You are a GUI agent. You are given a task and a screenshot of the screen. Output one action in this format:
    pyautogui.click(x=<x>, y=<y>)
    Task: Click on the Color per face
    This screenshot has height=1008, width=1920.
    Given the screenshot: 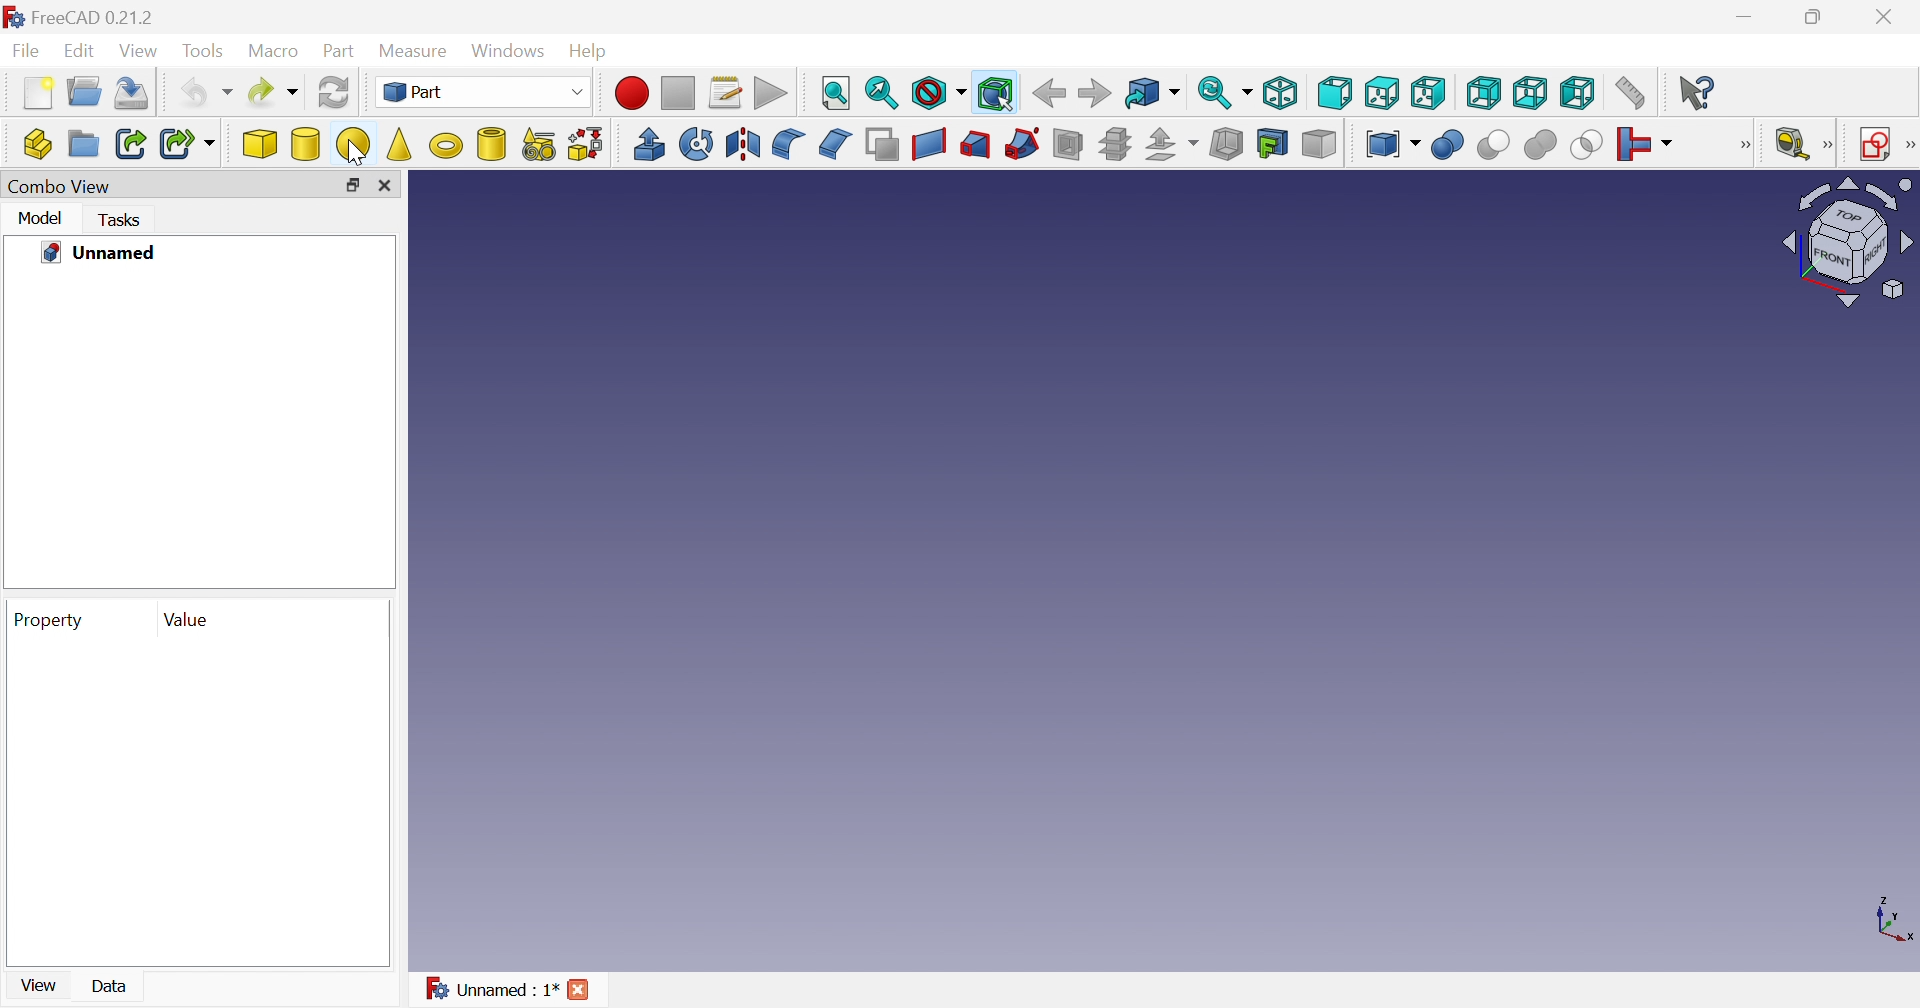 What is the action you would take?
    pyautogui.click(x=1319, y=144)
    